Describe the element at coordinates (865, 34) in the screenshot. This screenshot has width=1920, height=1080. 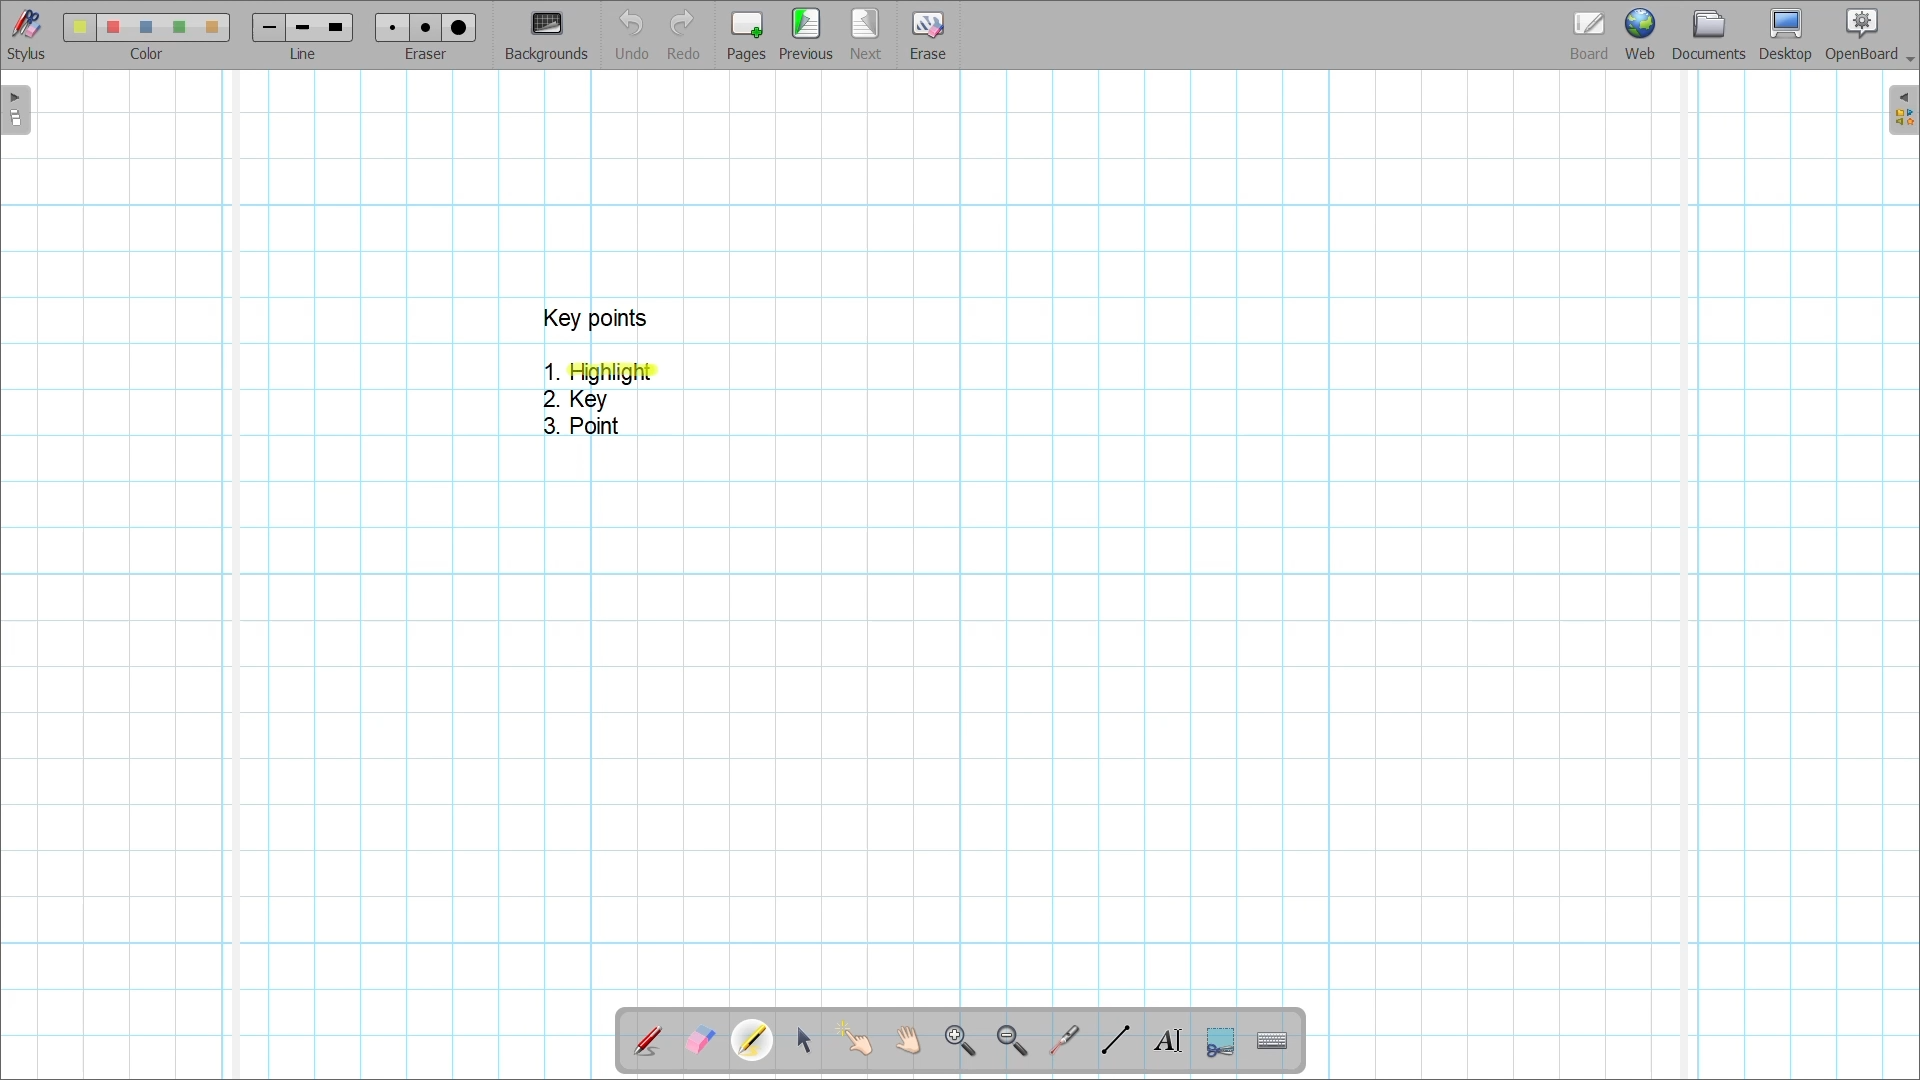
I see `Go to next page` at that location.